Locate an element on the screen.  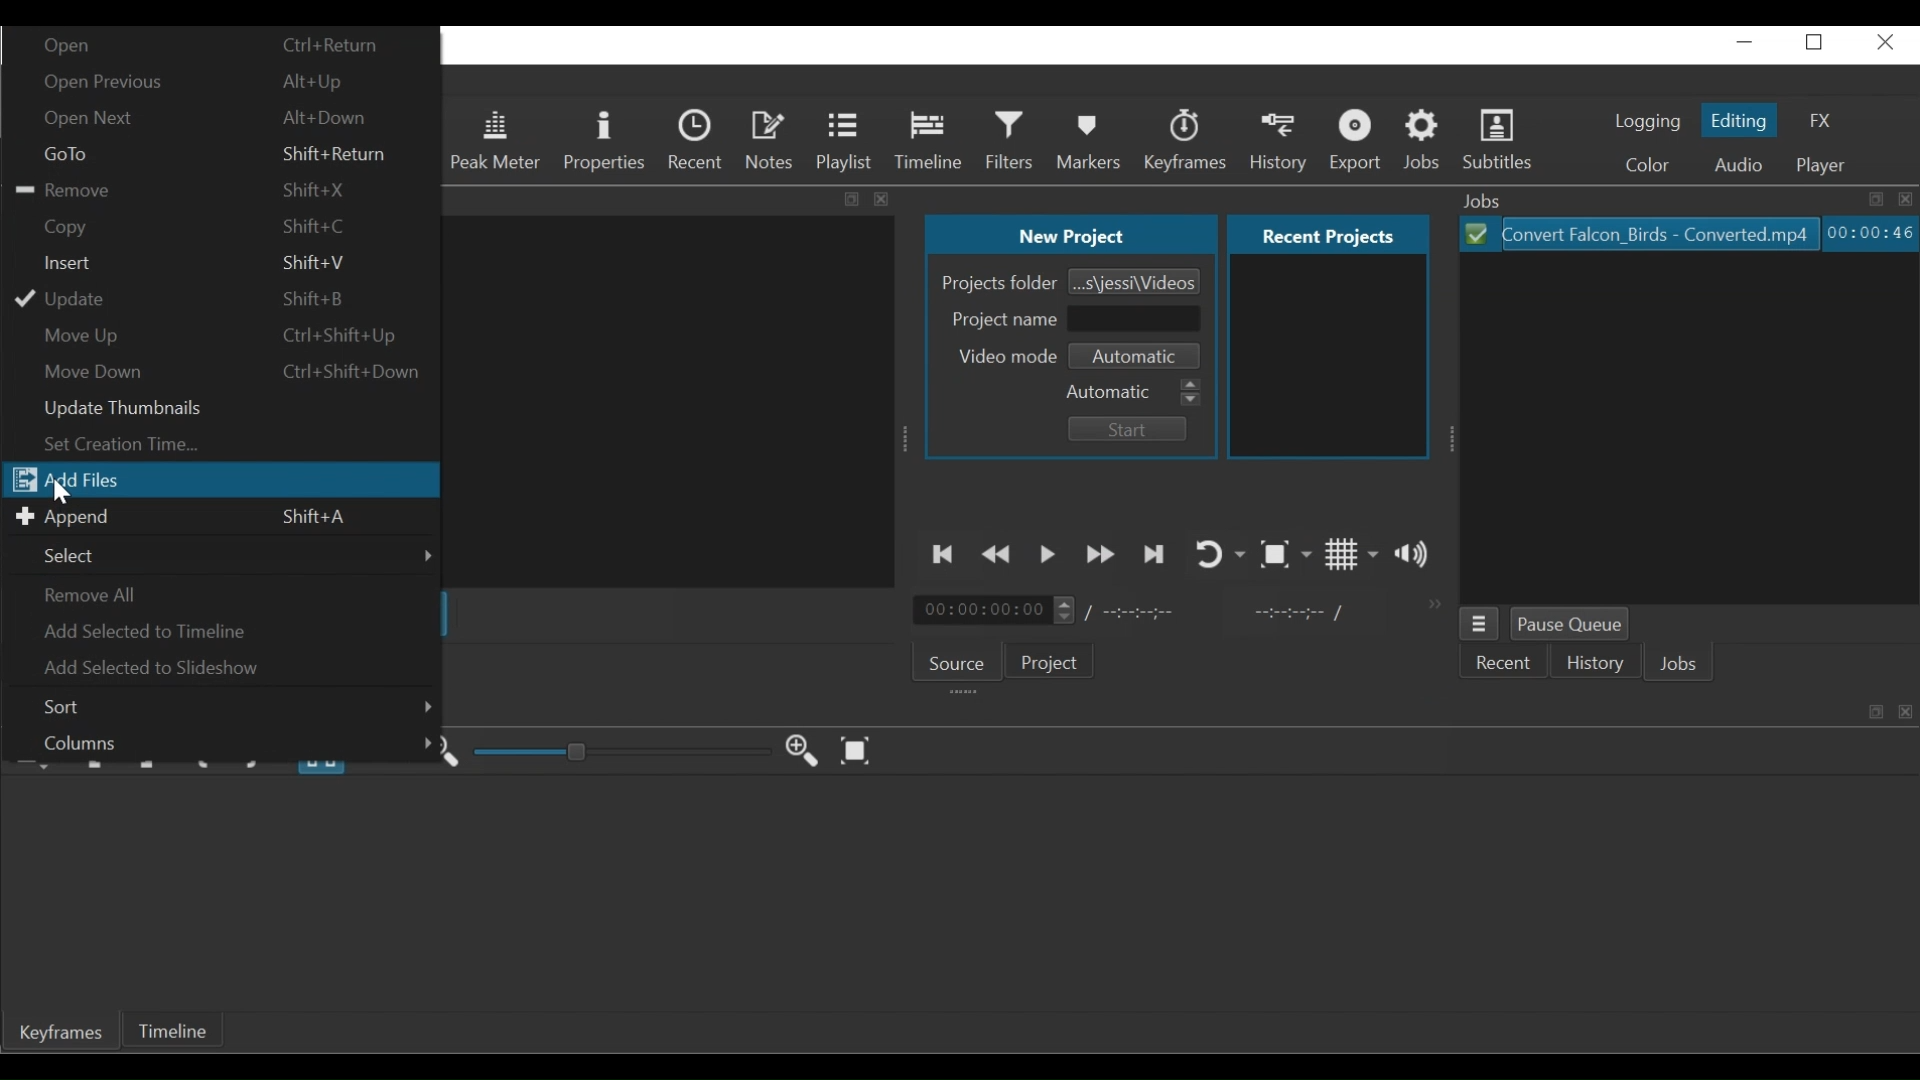
Add Selected to Timeline is located at coordinates (233, 630).